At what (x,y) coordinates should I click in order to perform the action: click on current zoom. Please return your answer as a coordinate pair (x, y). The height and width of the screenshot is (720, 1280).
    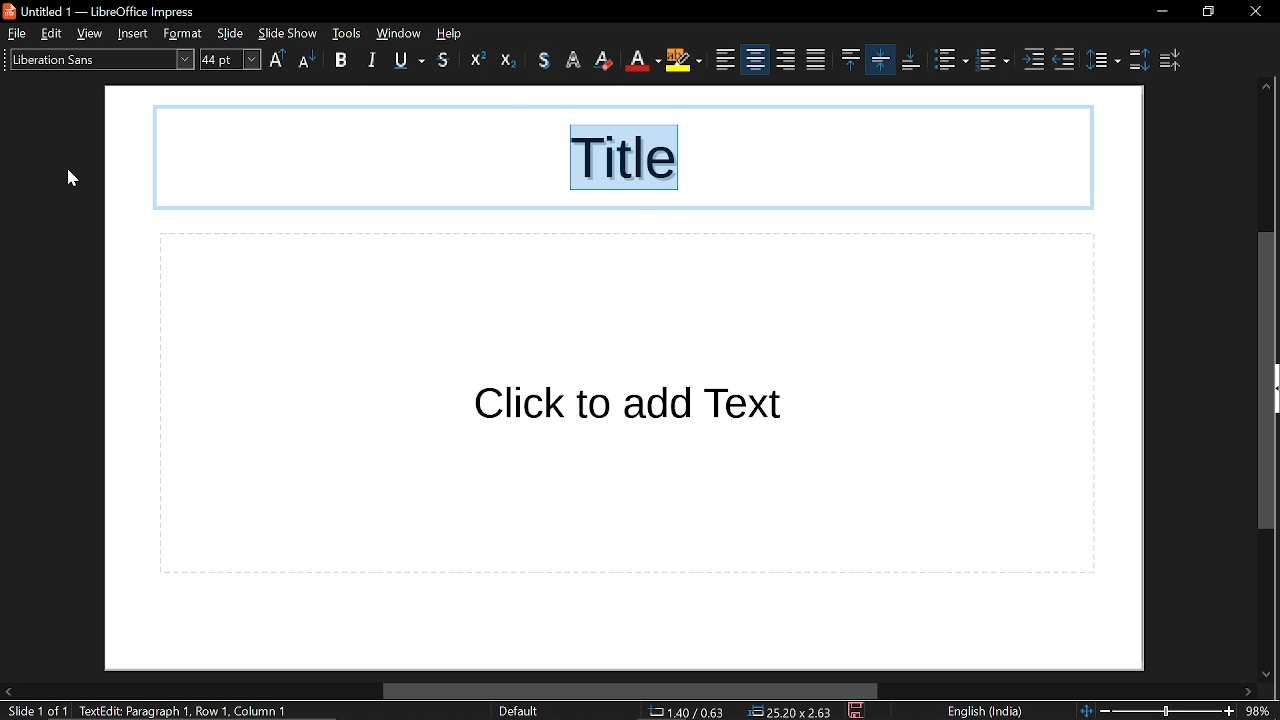
    Looking at the image, I should click on (1261, 711).